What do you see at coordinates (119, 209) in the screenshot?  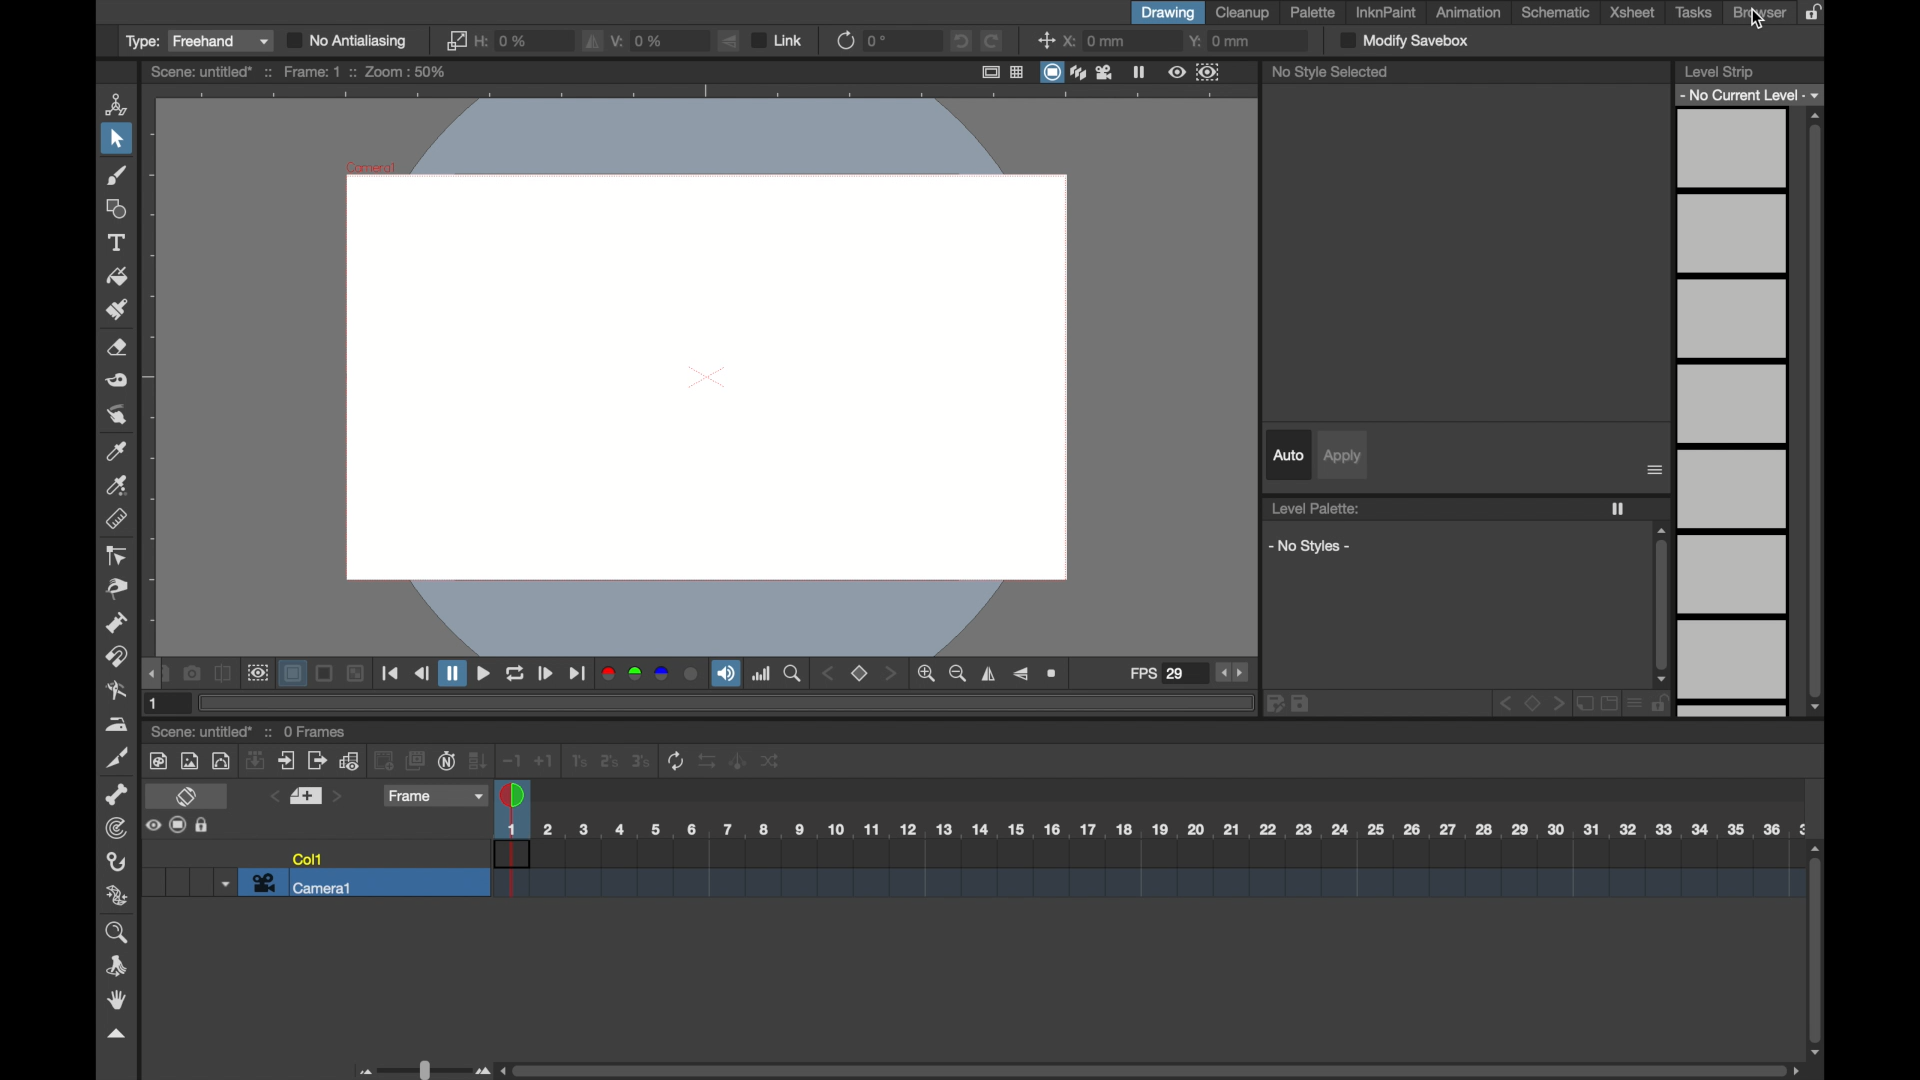 I see `shape tool` at bounding box center [119, 209].